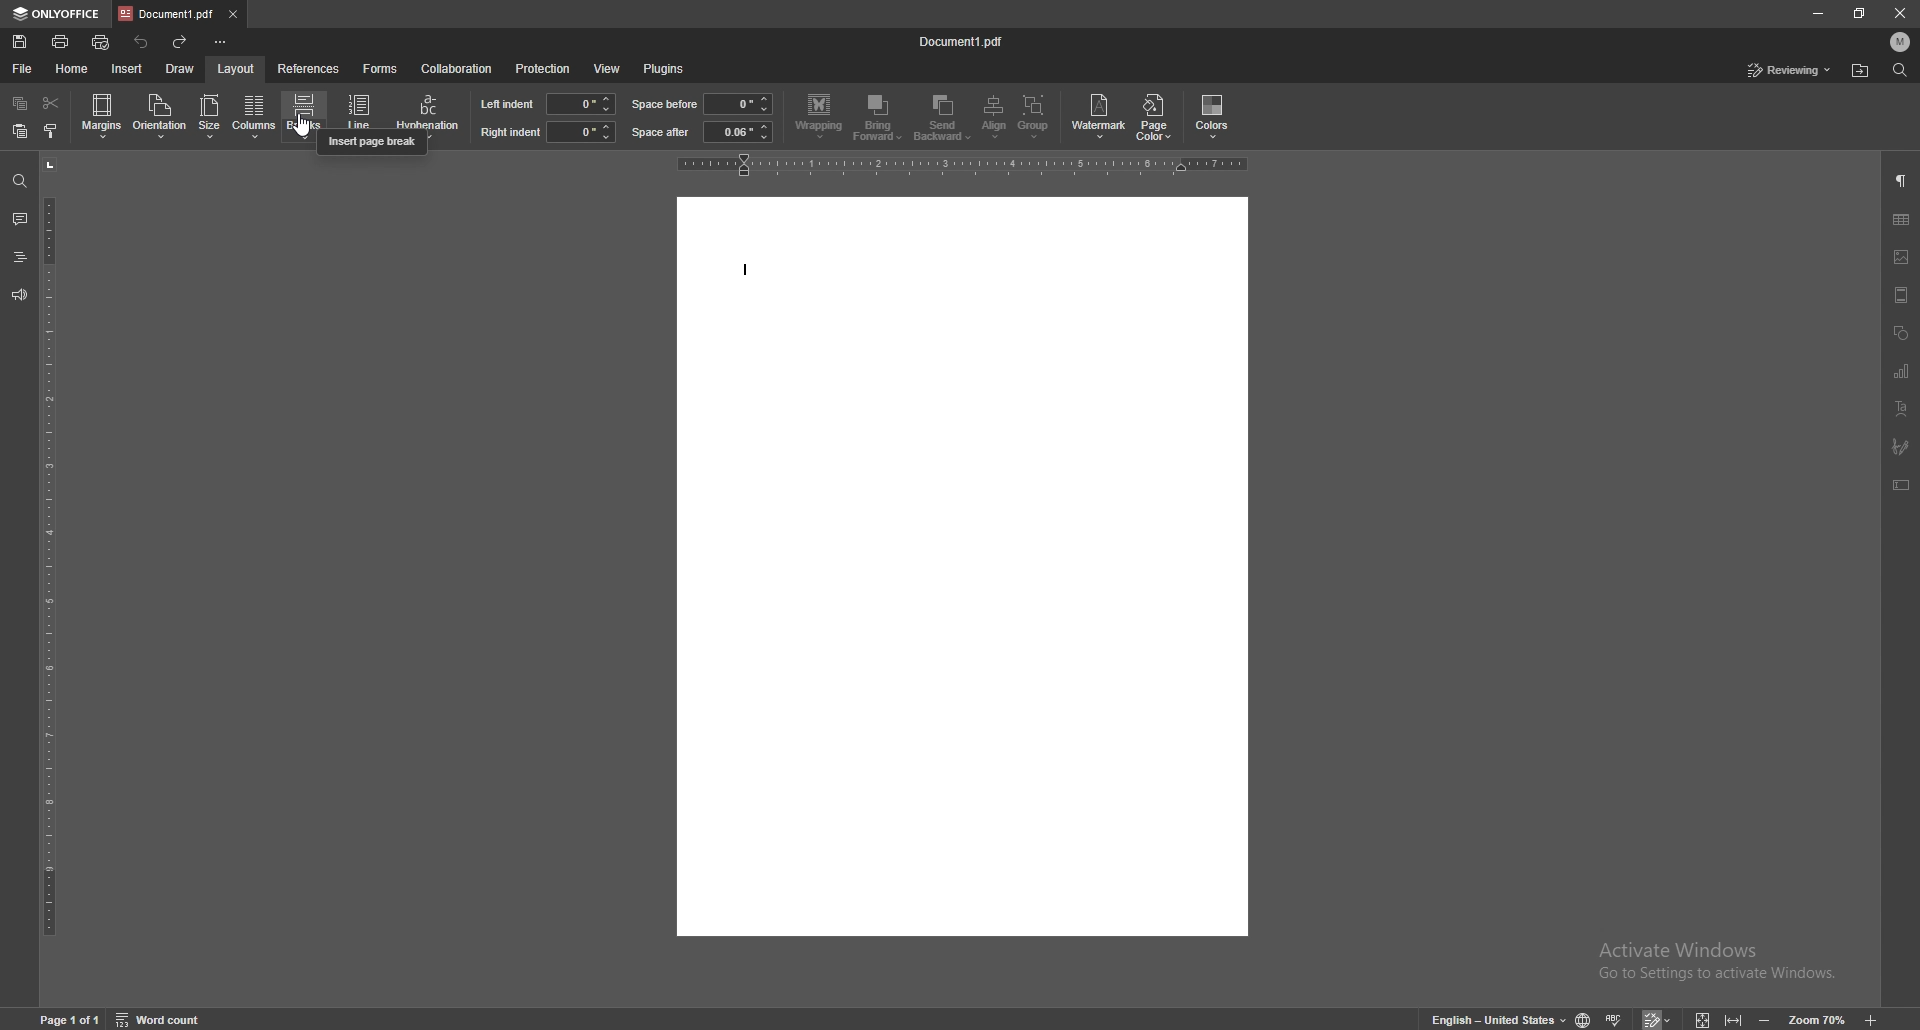  What do you see at coordinates (543, 69) in the screenshot?
I see `protection` at bounding box center [543, 69].